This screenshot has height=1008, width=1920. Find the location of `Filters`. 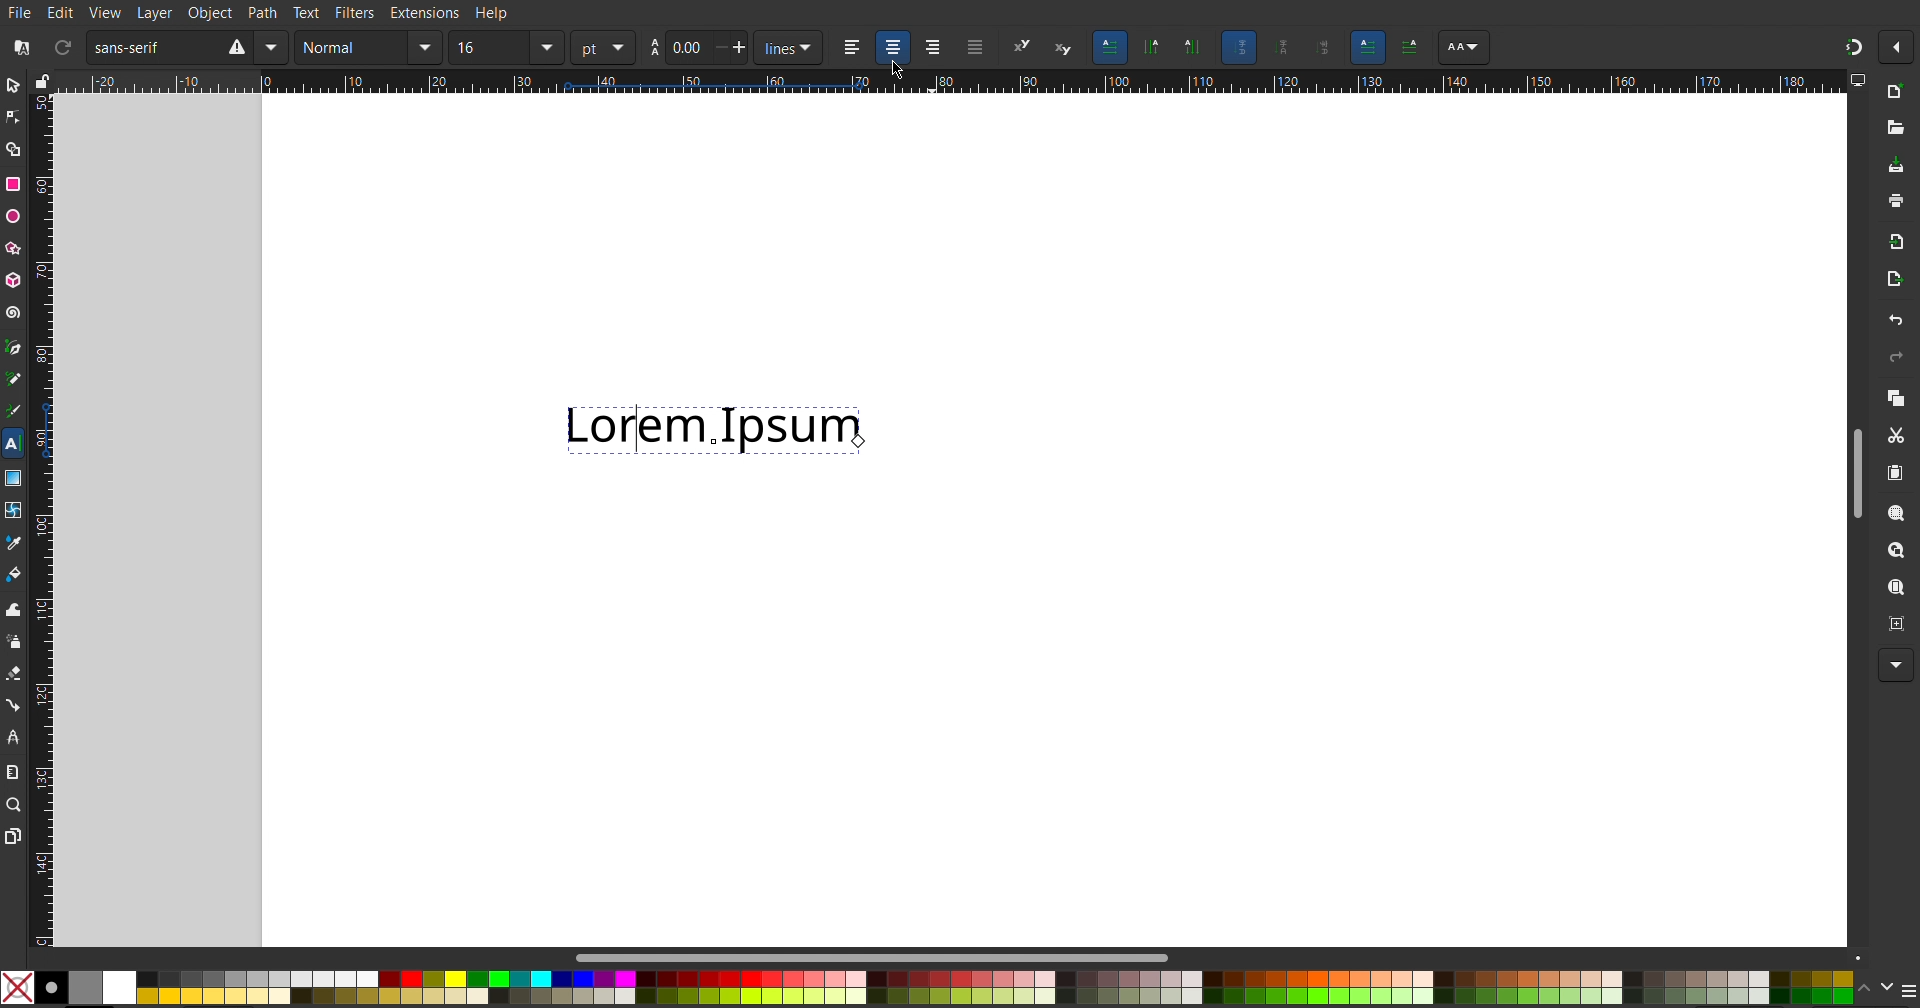

Filters is located at coordinates (352, 14).